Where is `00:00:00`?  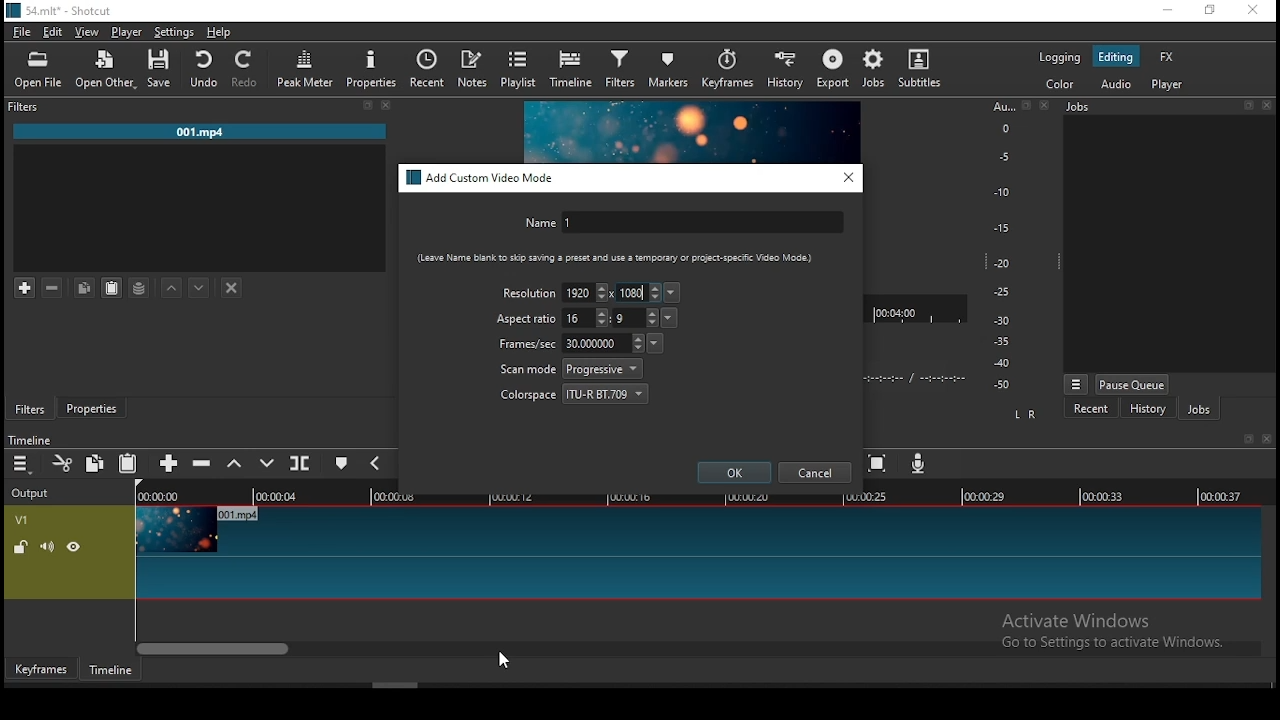 00:00:00 is located at coordinates (155, 496).